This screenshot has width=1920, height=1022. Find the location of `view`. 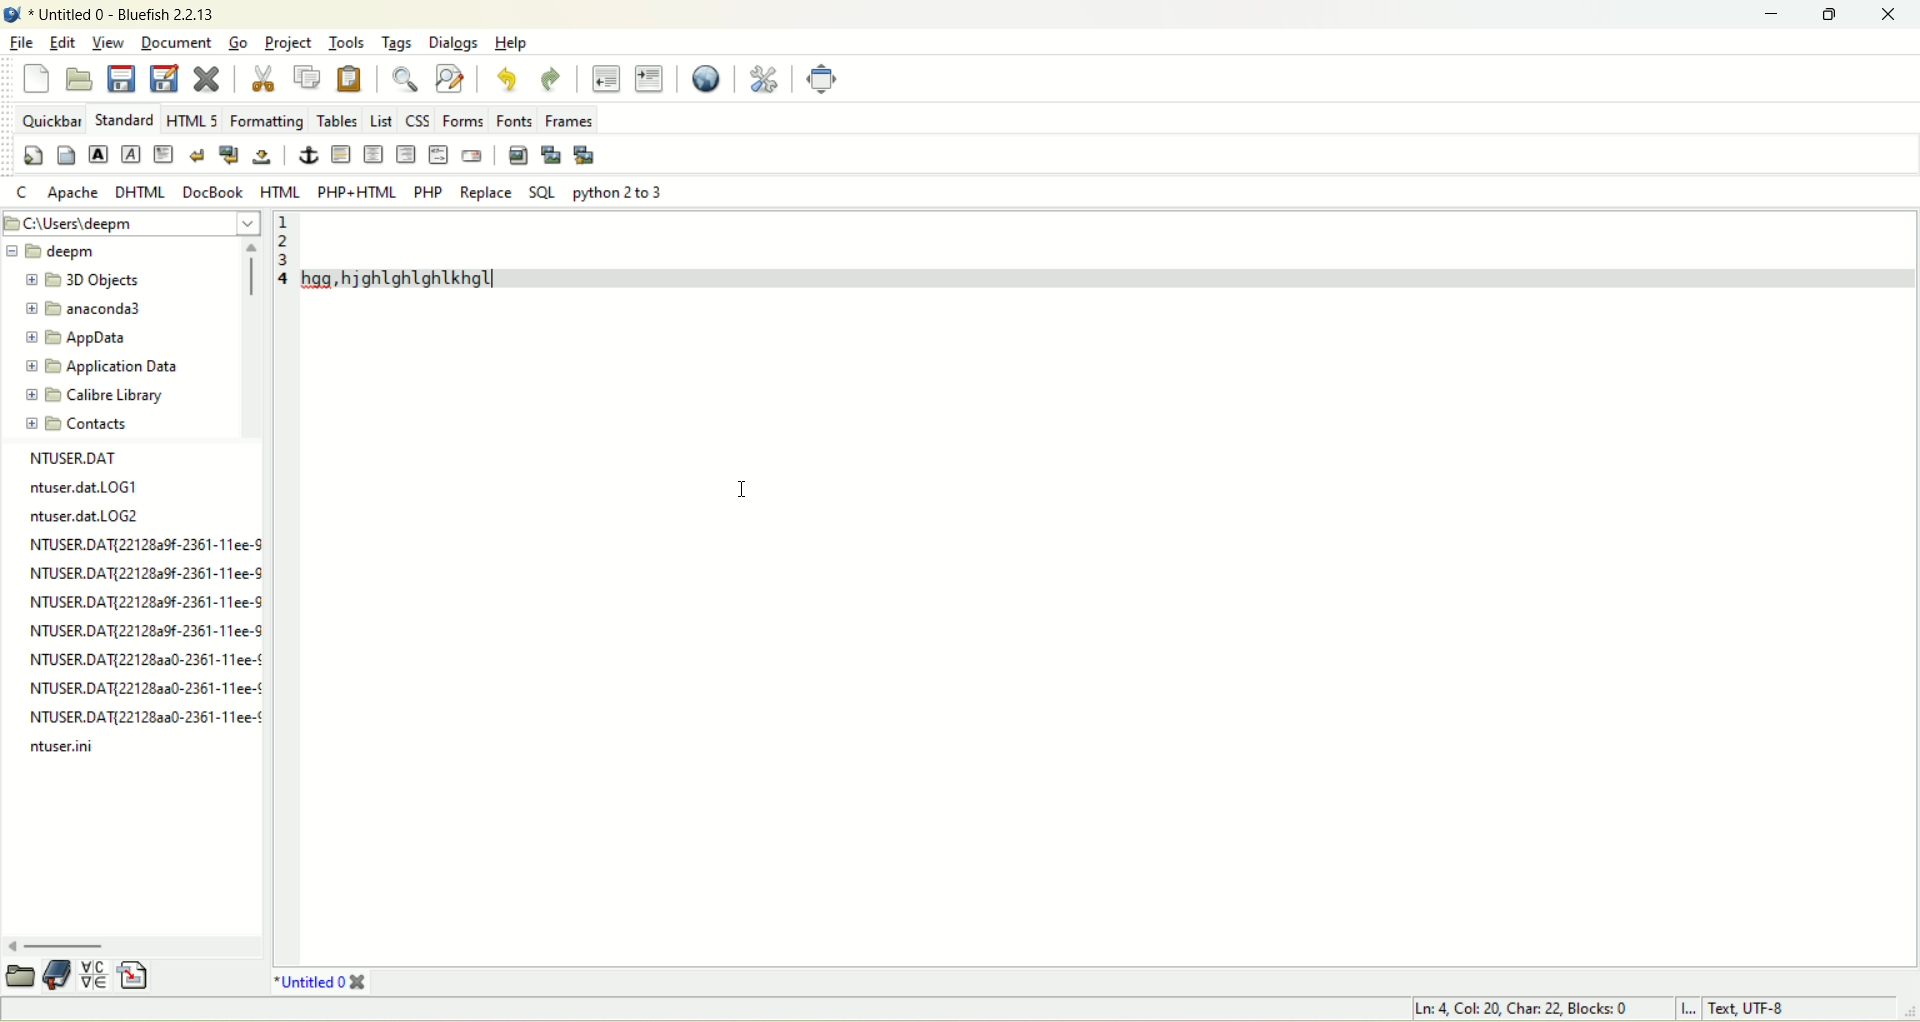

view is located at coordinates (107, 42).